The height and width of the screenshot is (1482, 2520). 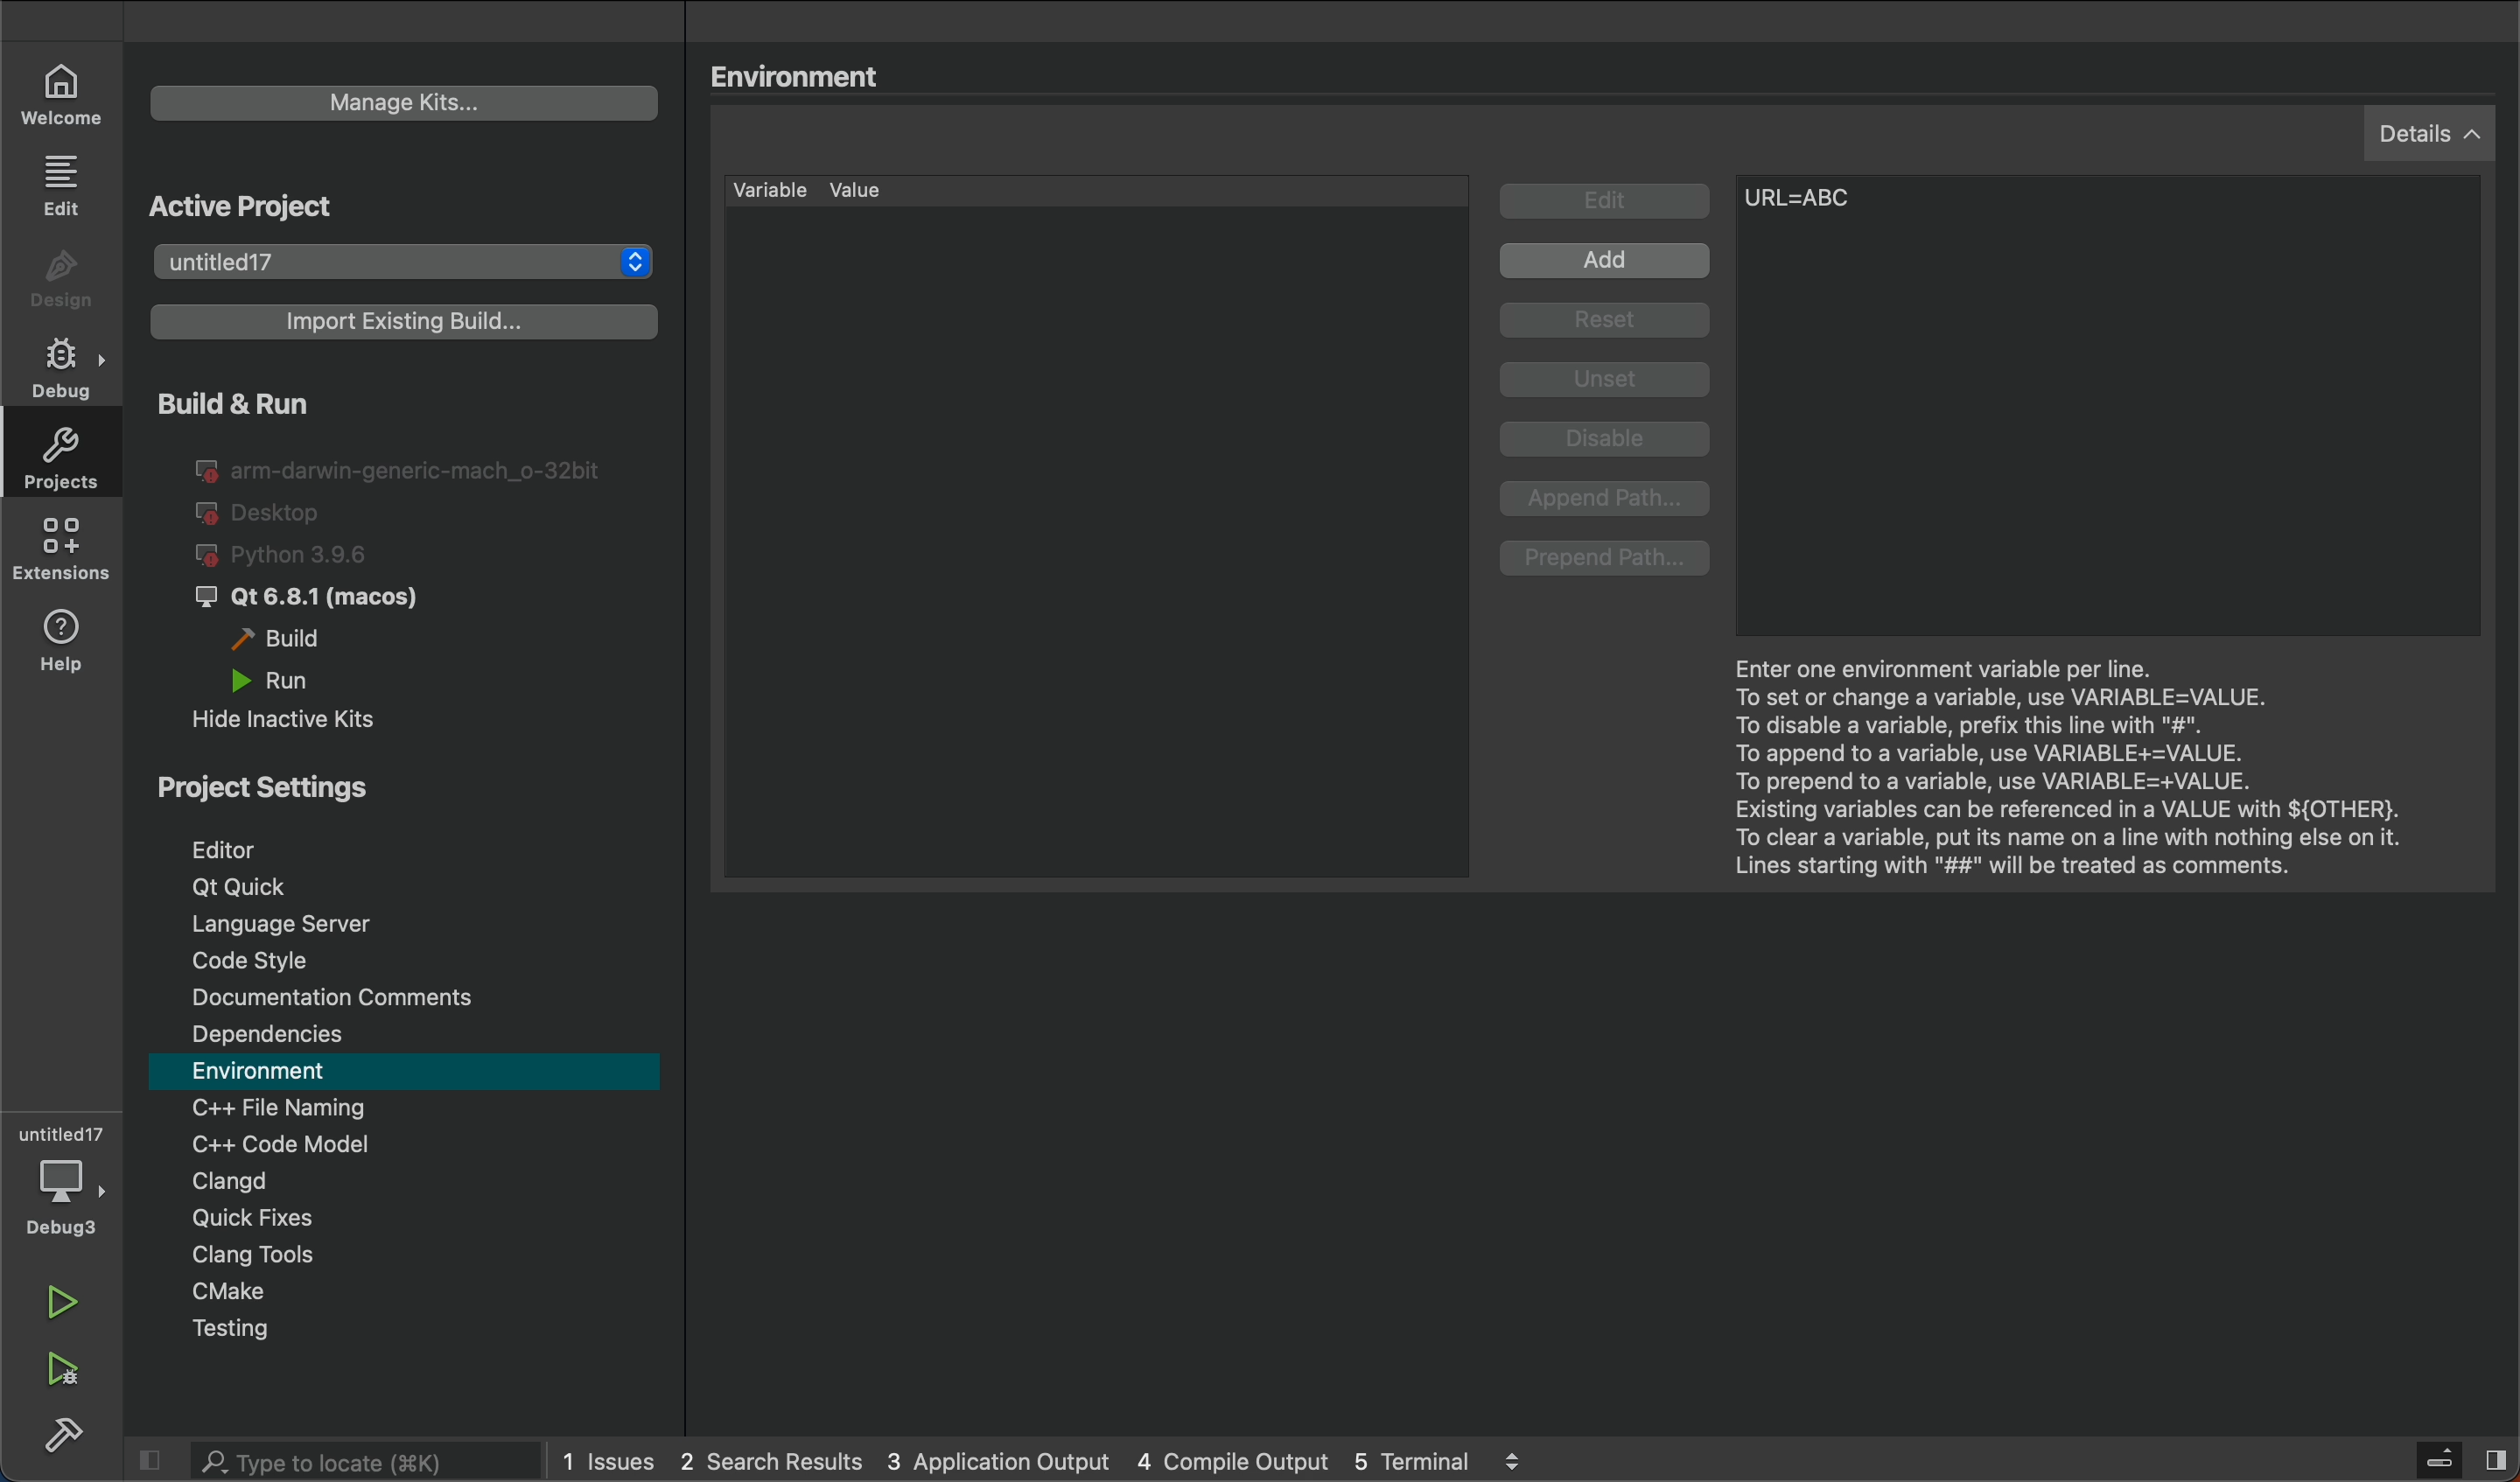 What do you see at coordinates (1824, 208) in the screenshot?
I see `after typing` at bounding box center [1824, 208].